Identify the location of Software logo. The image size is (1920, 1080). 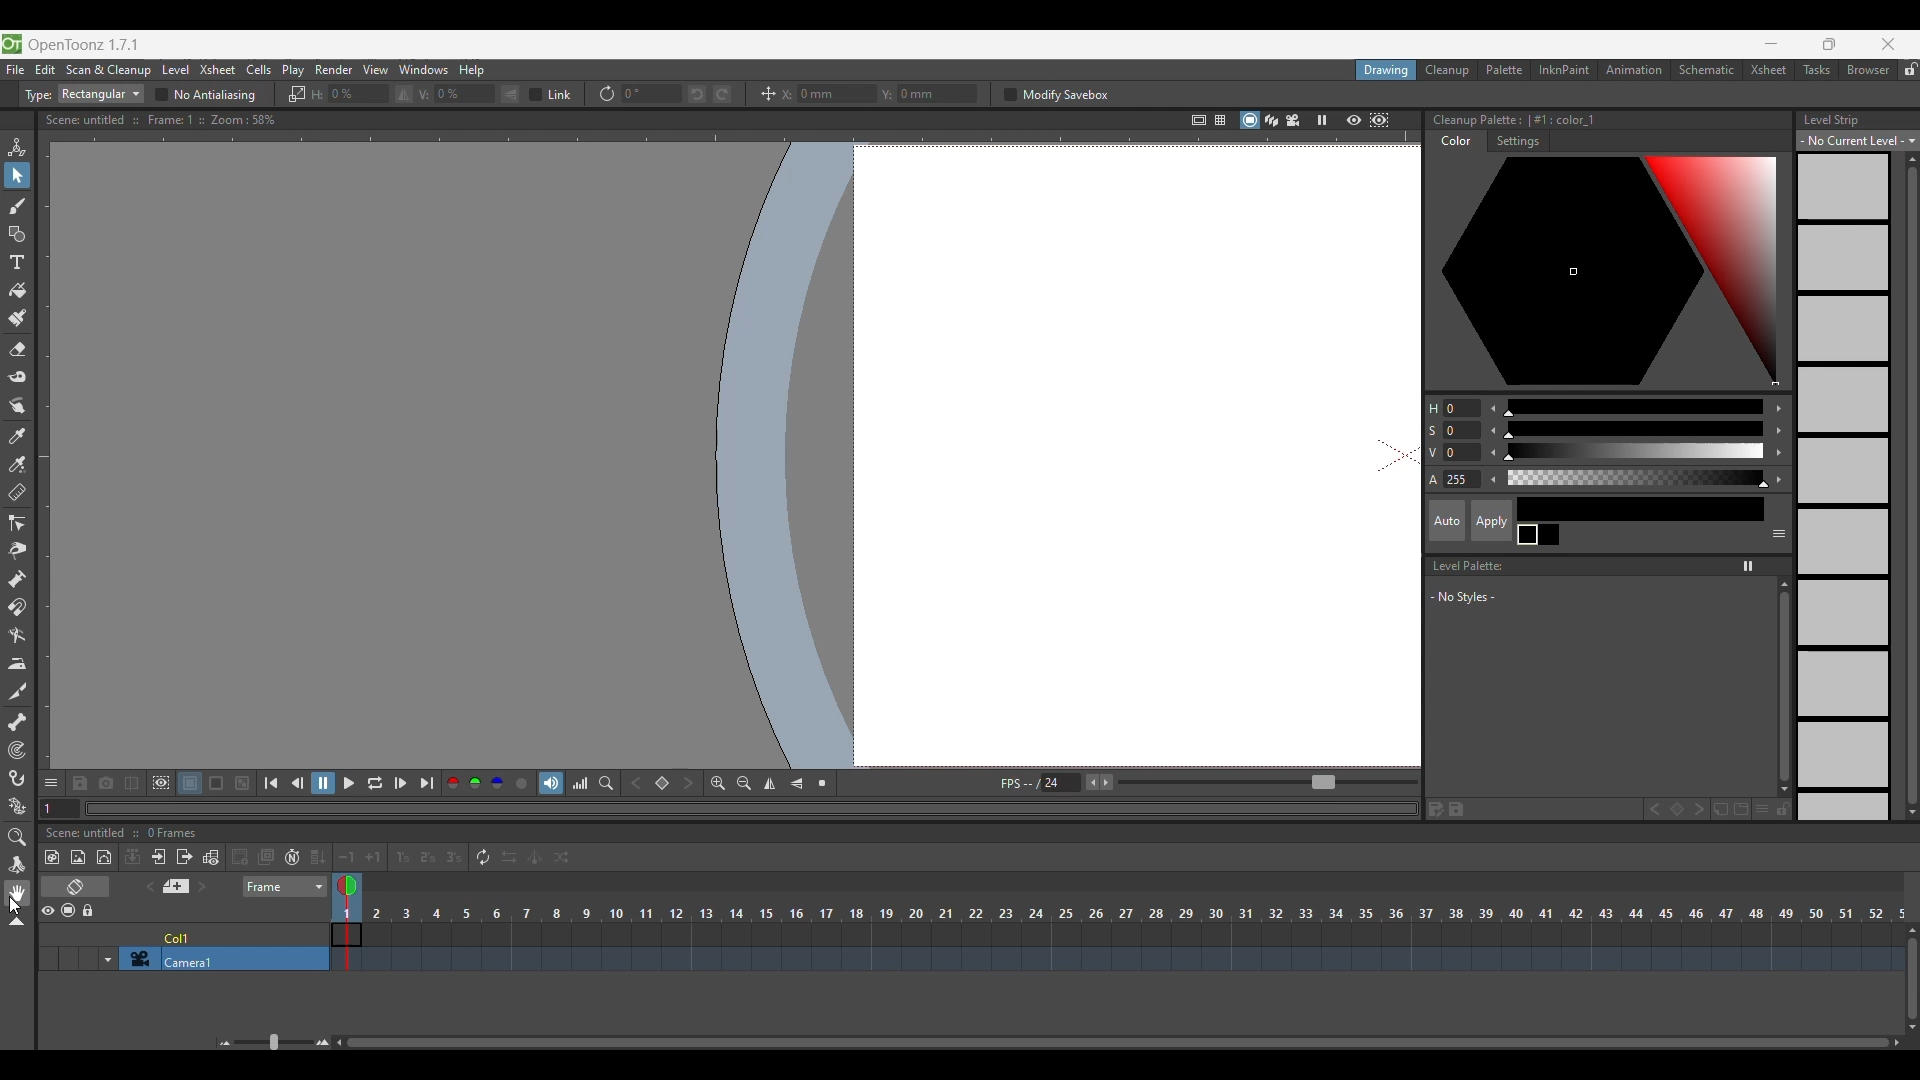
(13, 44).